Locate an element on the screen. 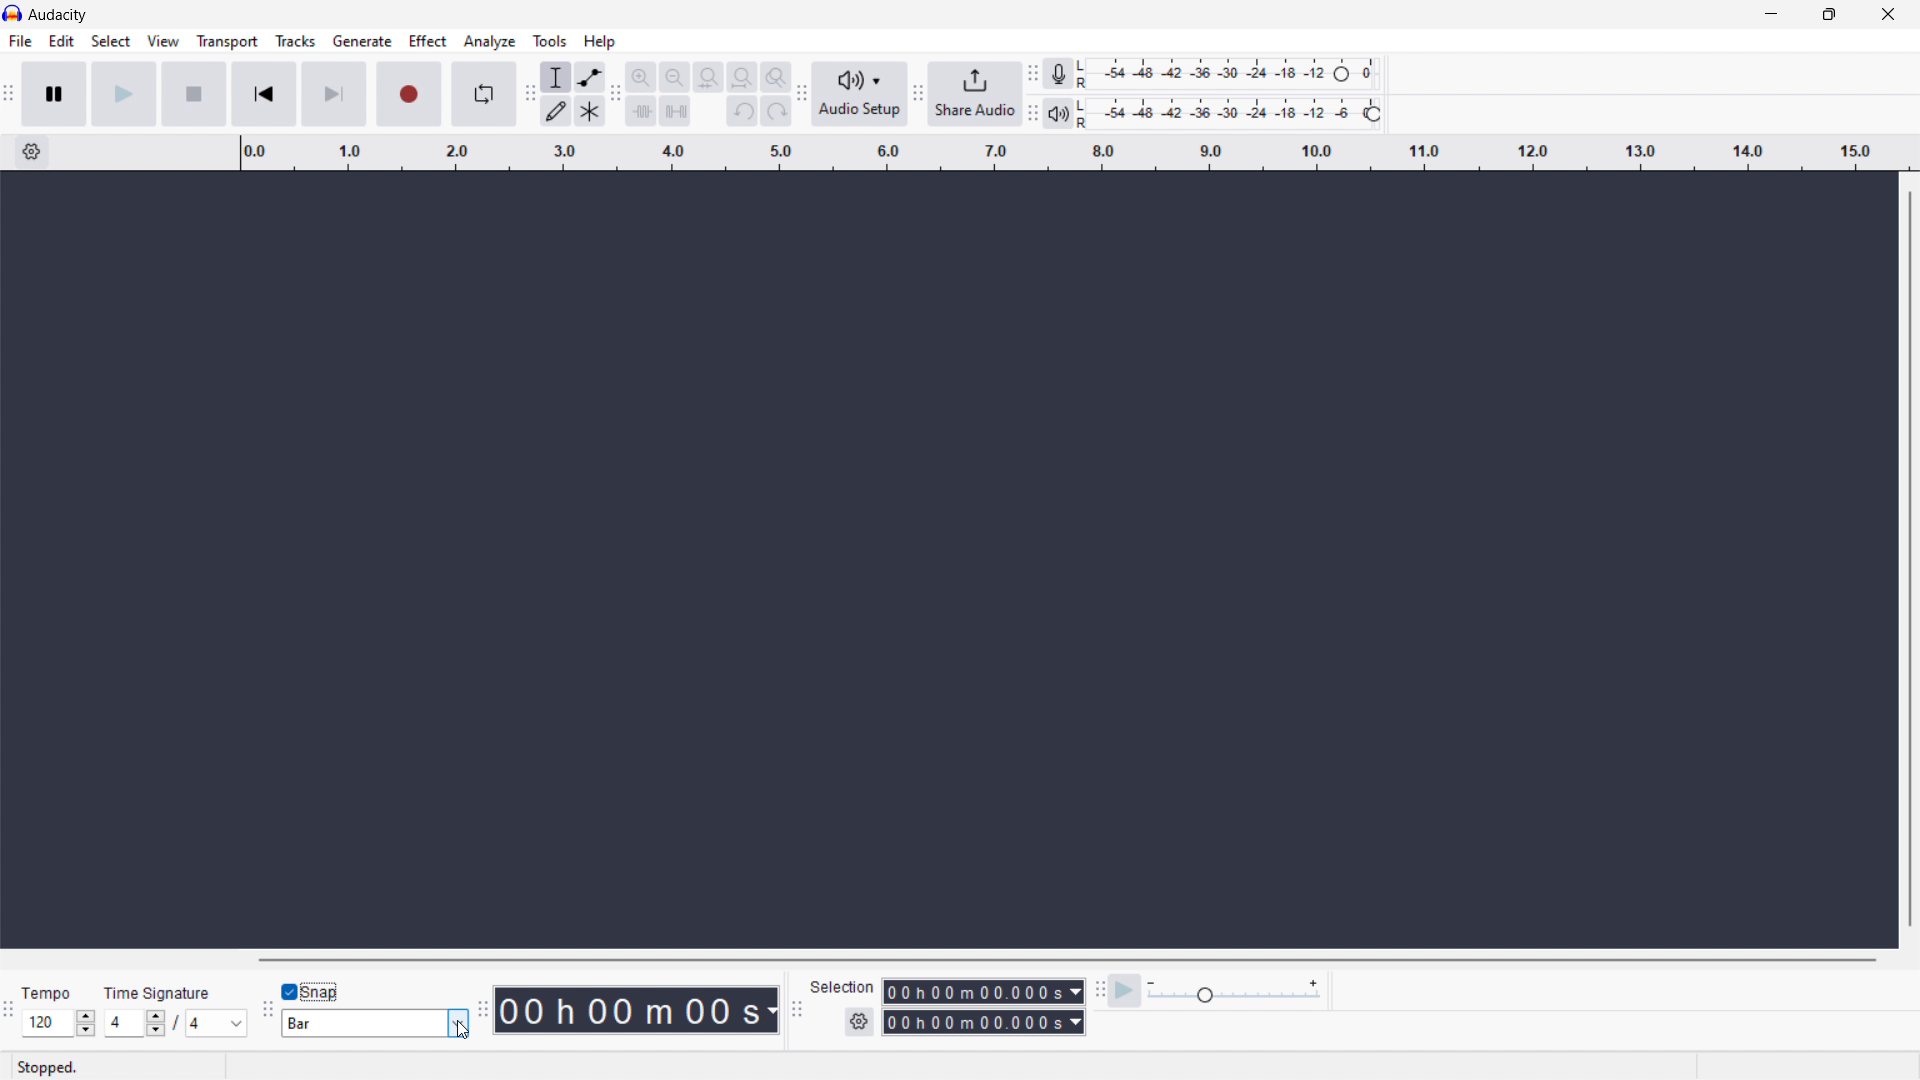 The width and height of the screenshot is (1920, 1080). playback meter toolbar is located at coordinates (1032, 113).